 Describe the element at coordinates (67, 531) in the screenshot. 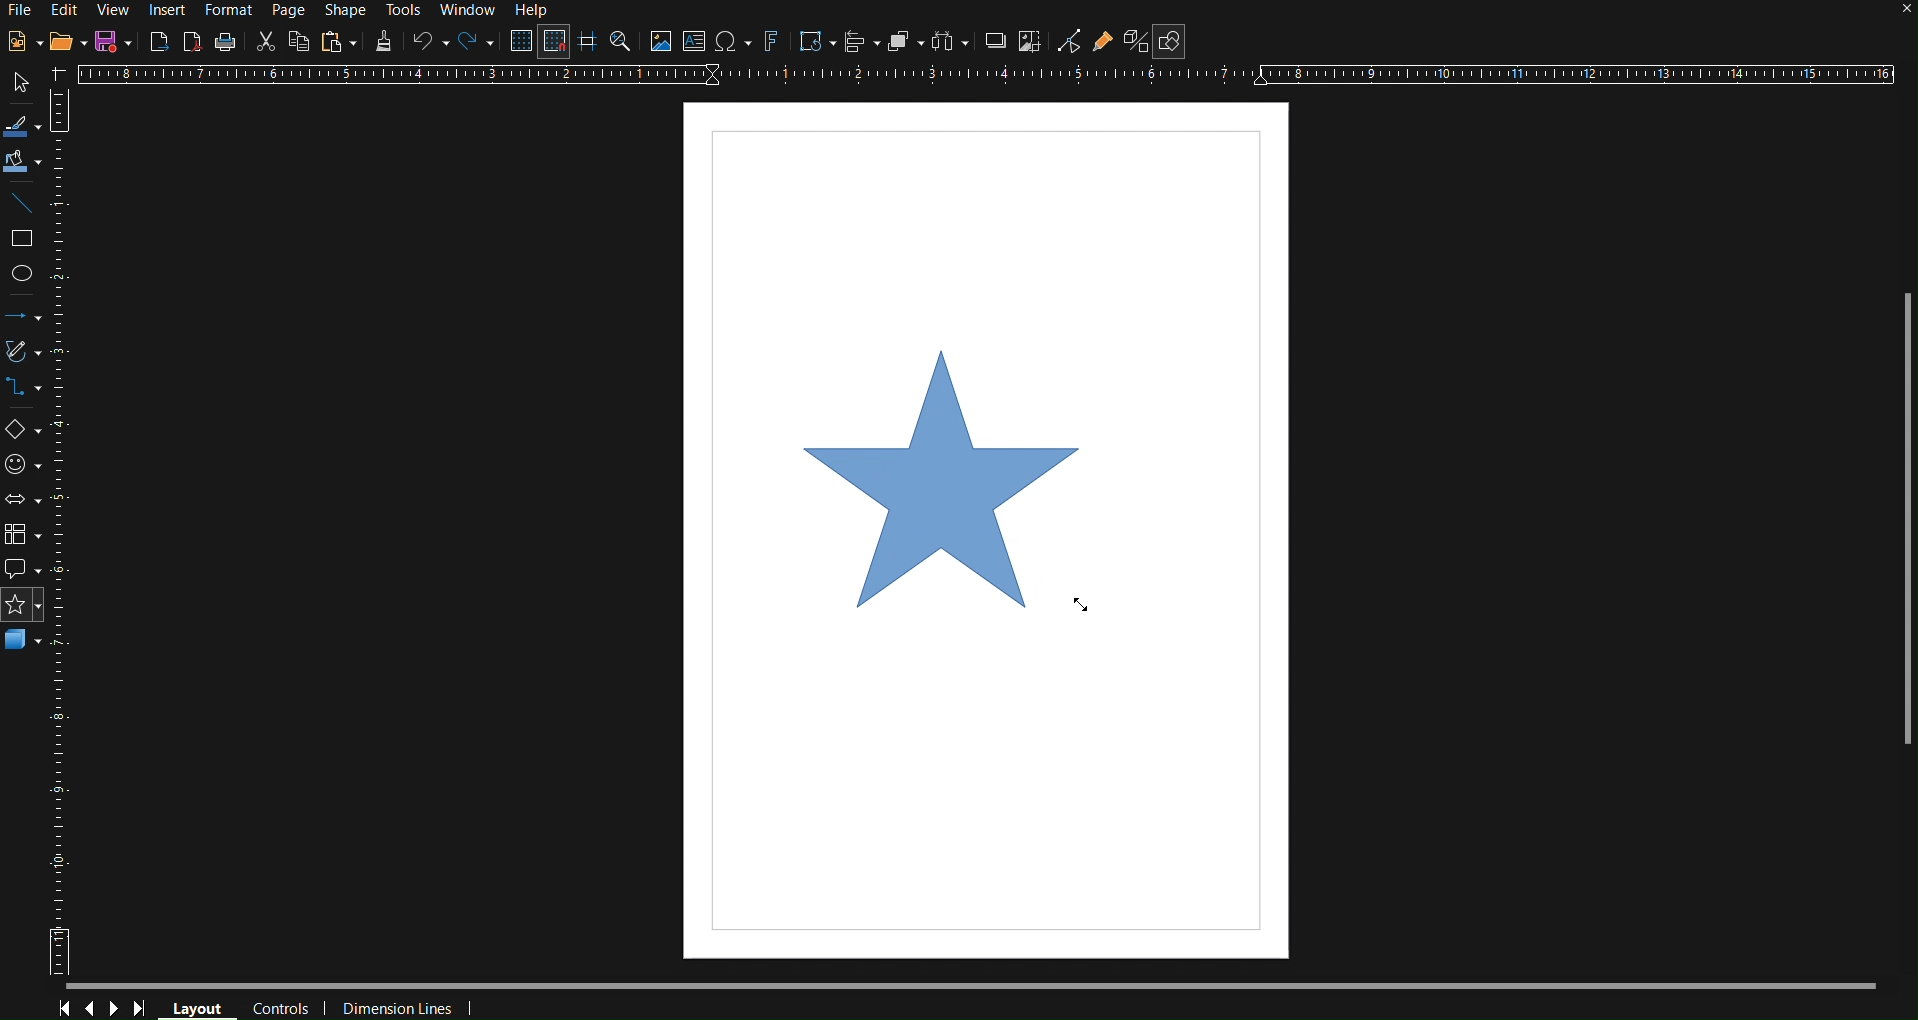

I see `Vertical Ruler` at that location.